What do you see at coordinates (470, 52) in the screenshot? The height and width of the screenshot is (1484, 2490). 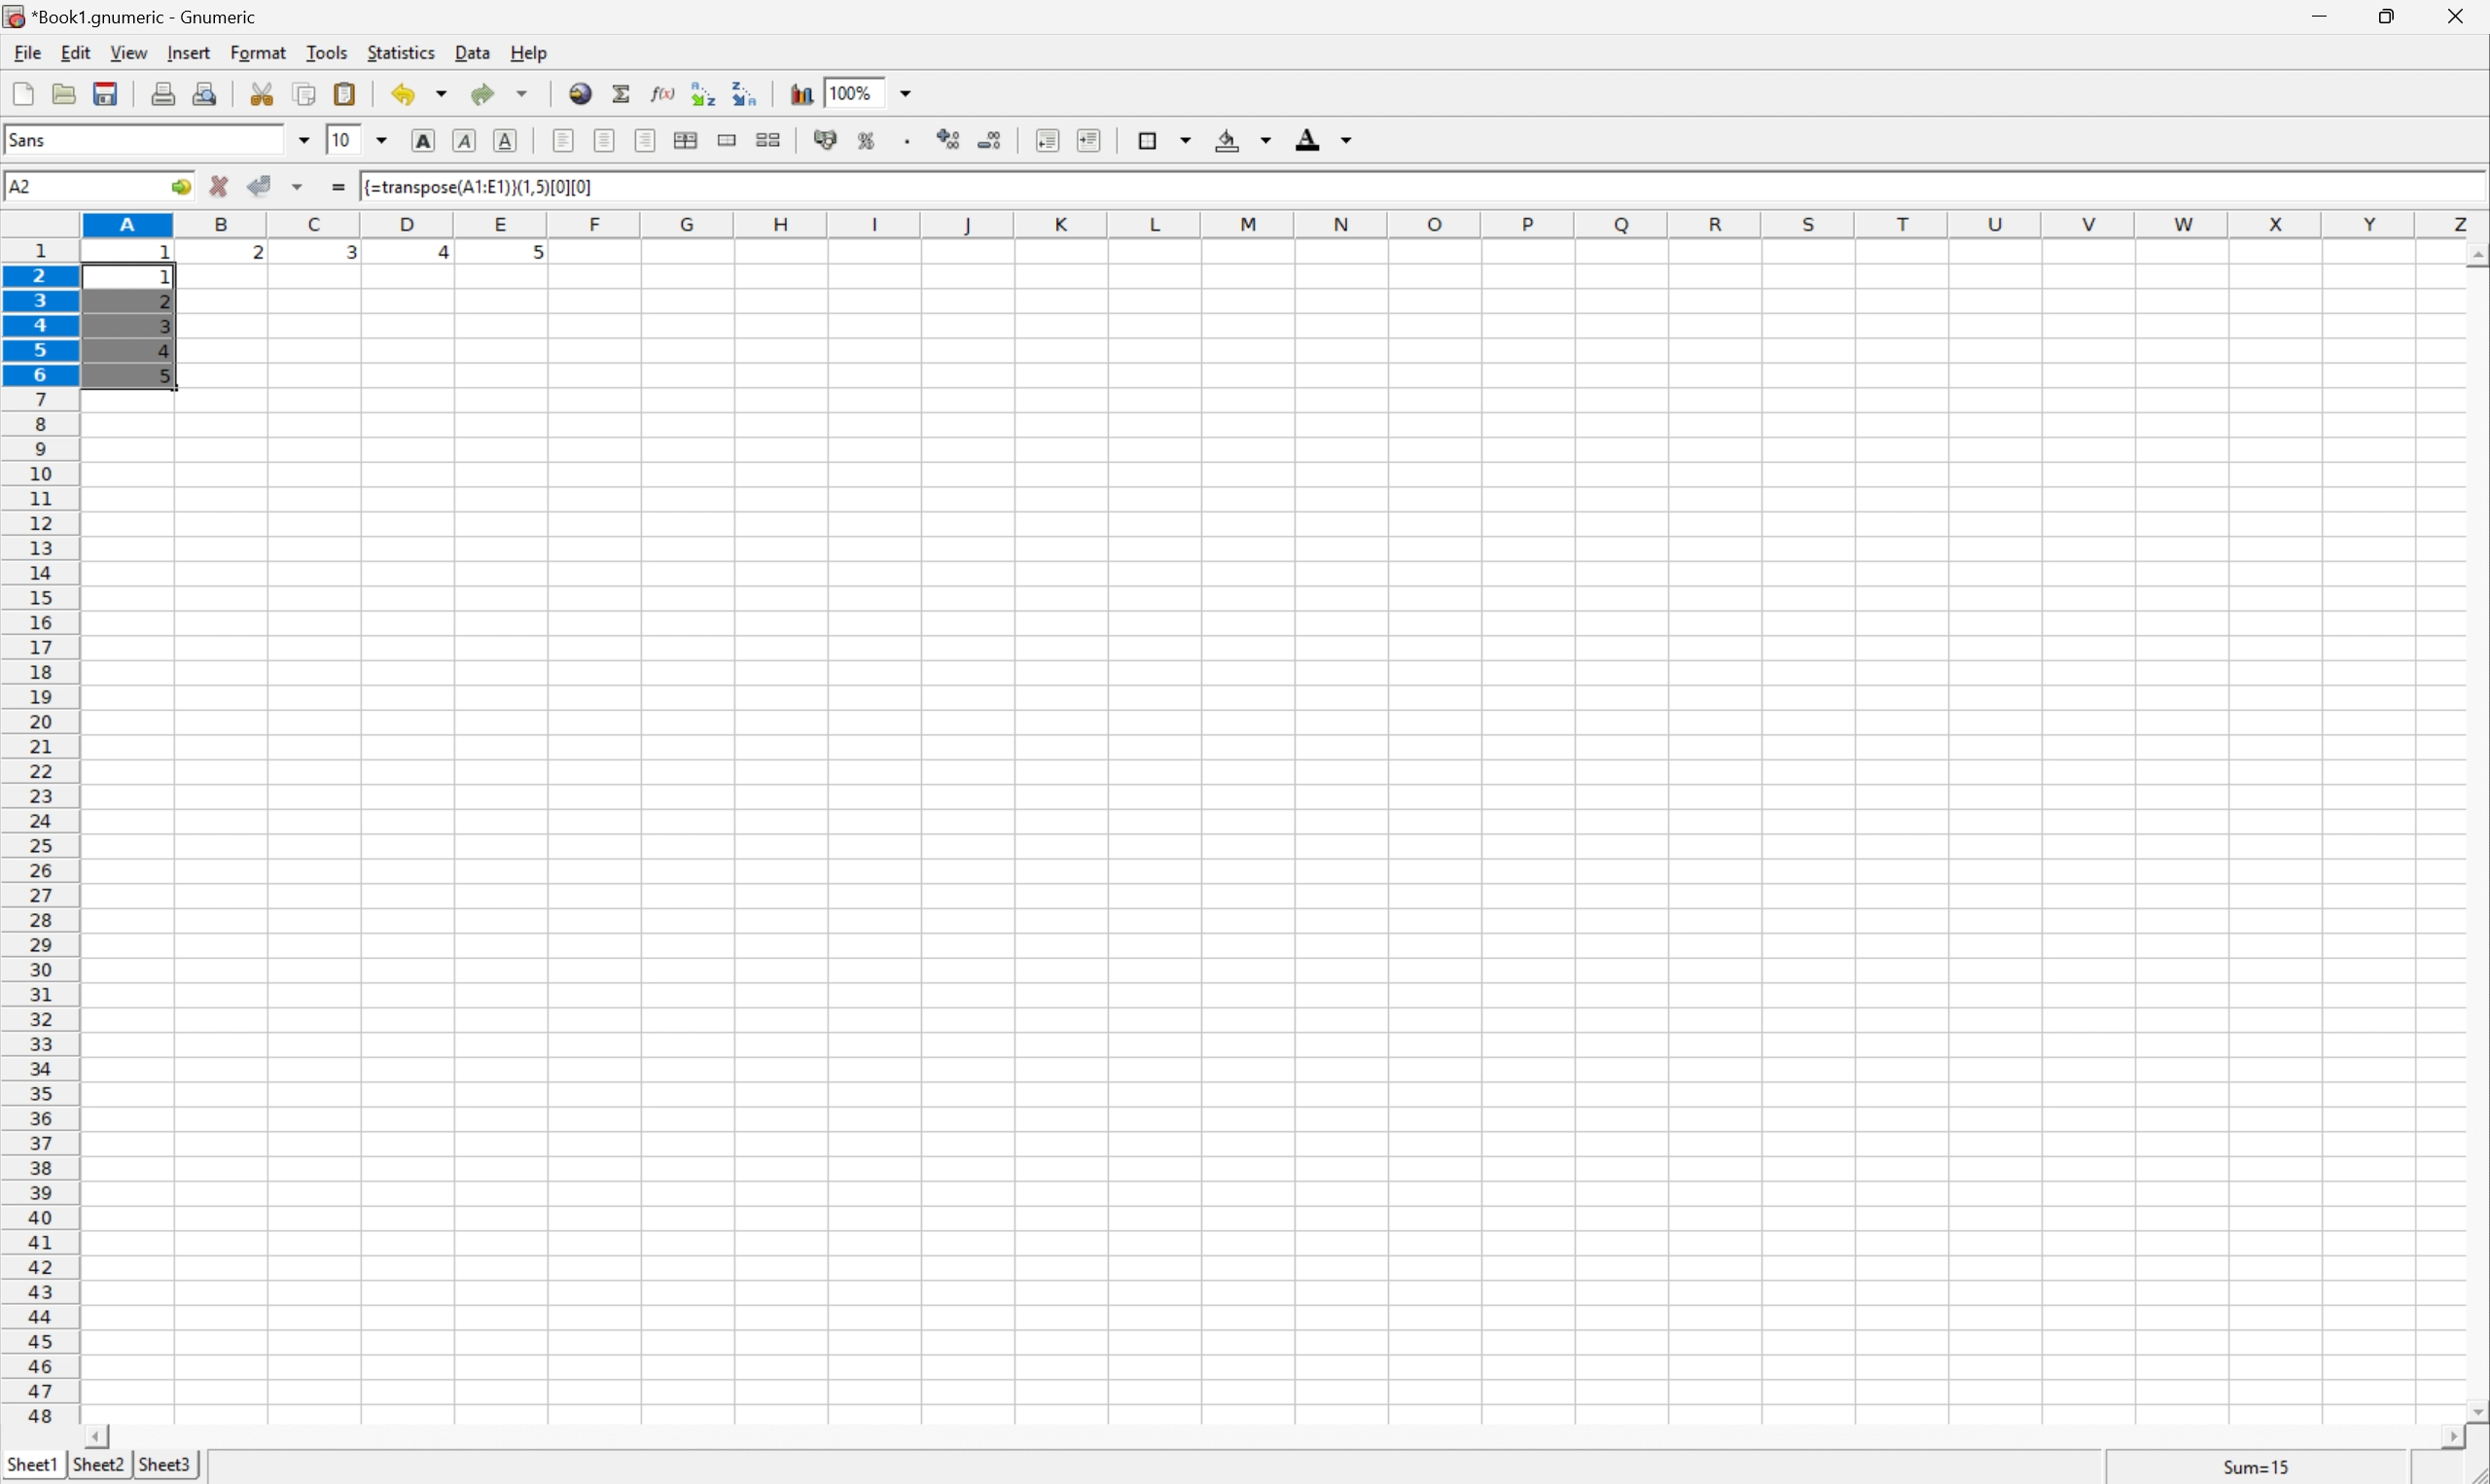 I see `data` at bounding box center [470, 52].